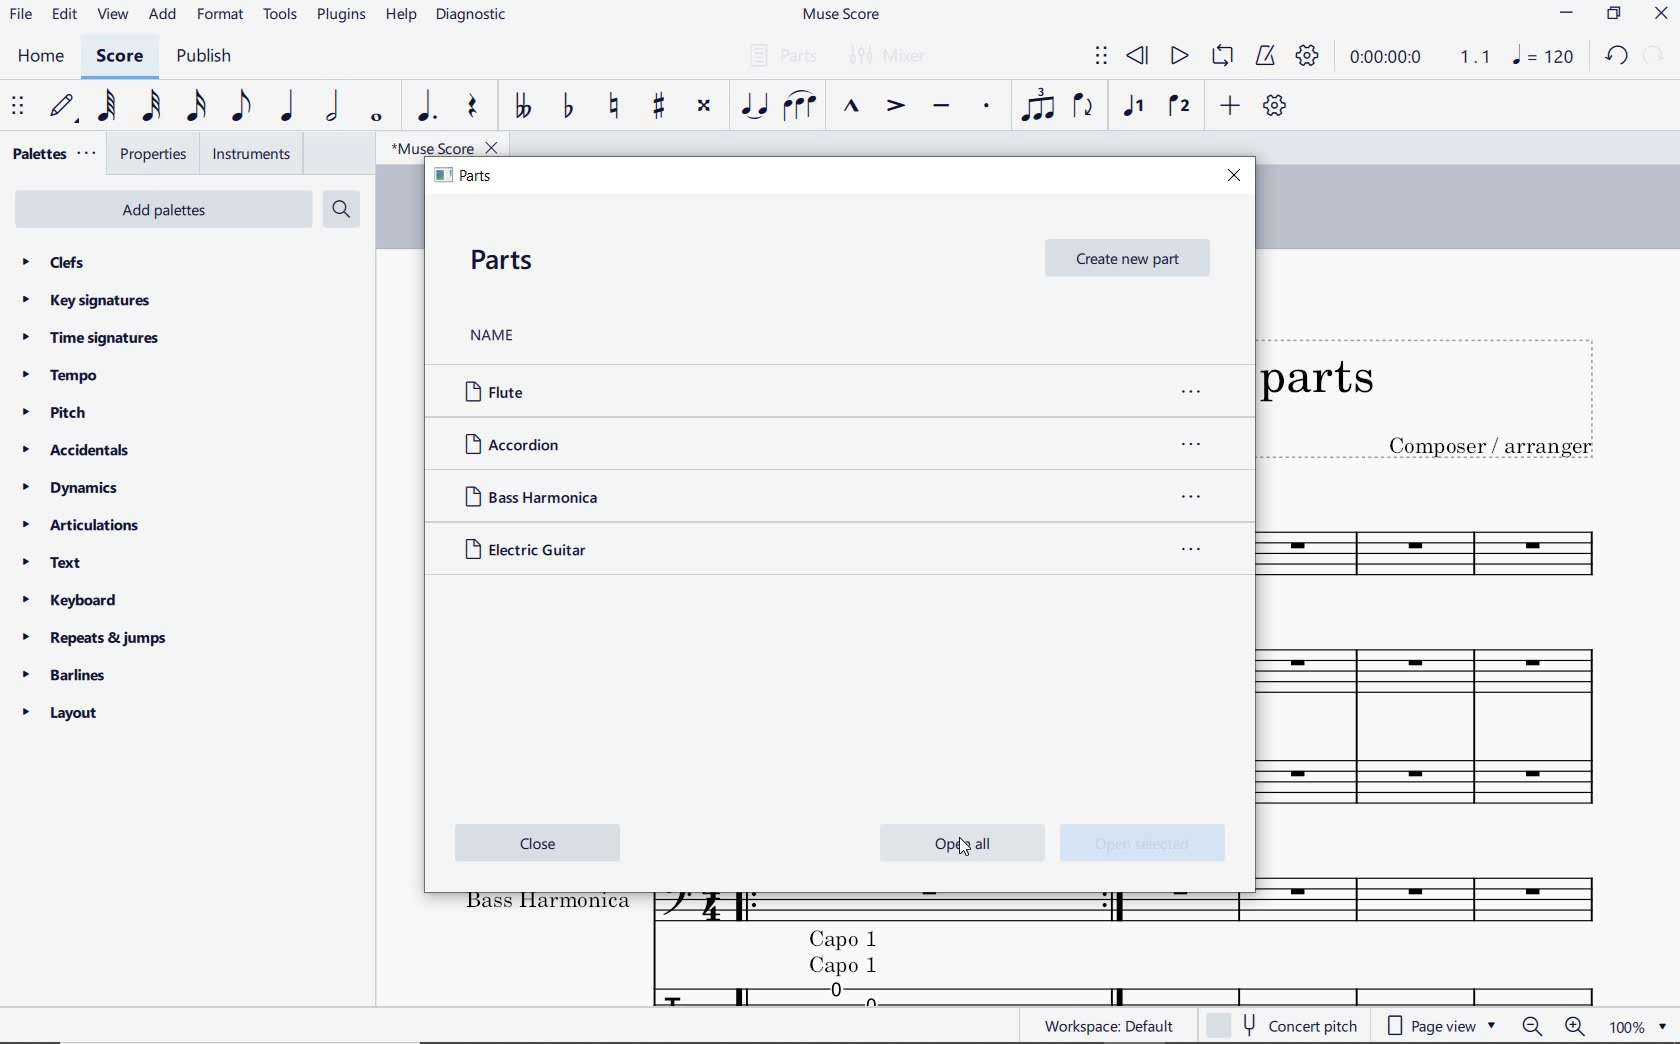  Describe the element at coordinates (1039, 106) in the screenshot. I see `tuplet` at that location.